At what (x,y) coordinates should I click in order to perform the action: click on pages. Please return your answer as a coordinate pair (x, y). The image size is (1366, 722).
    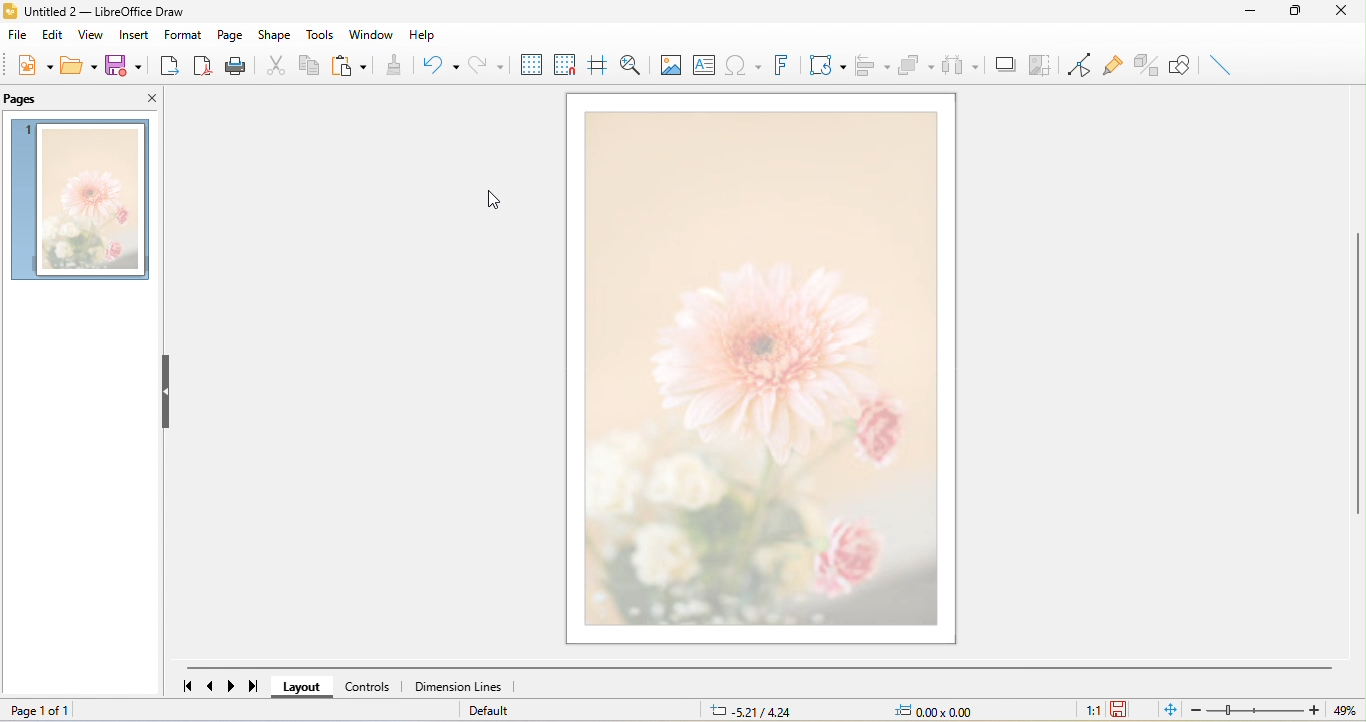
    Looking at the image, I should click on (25, 100).